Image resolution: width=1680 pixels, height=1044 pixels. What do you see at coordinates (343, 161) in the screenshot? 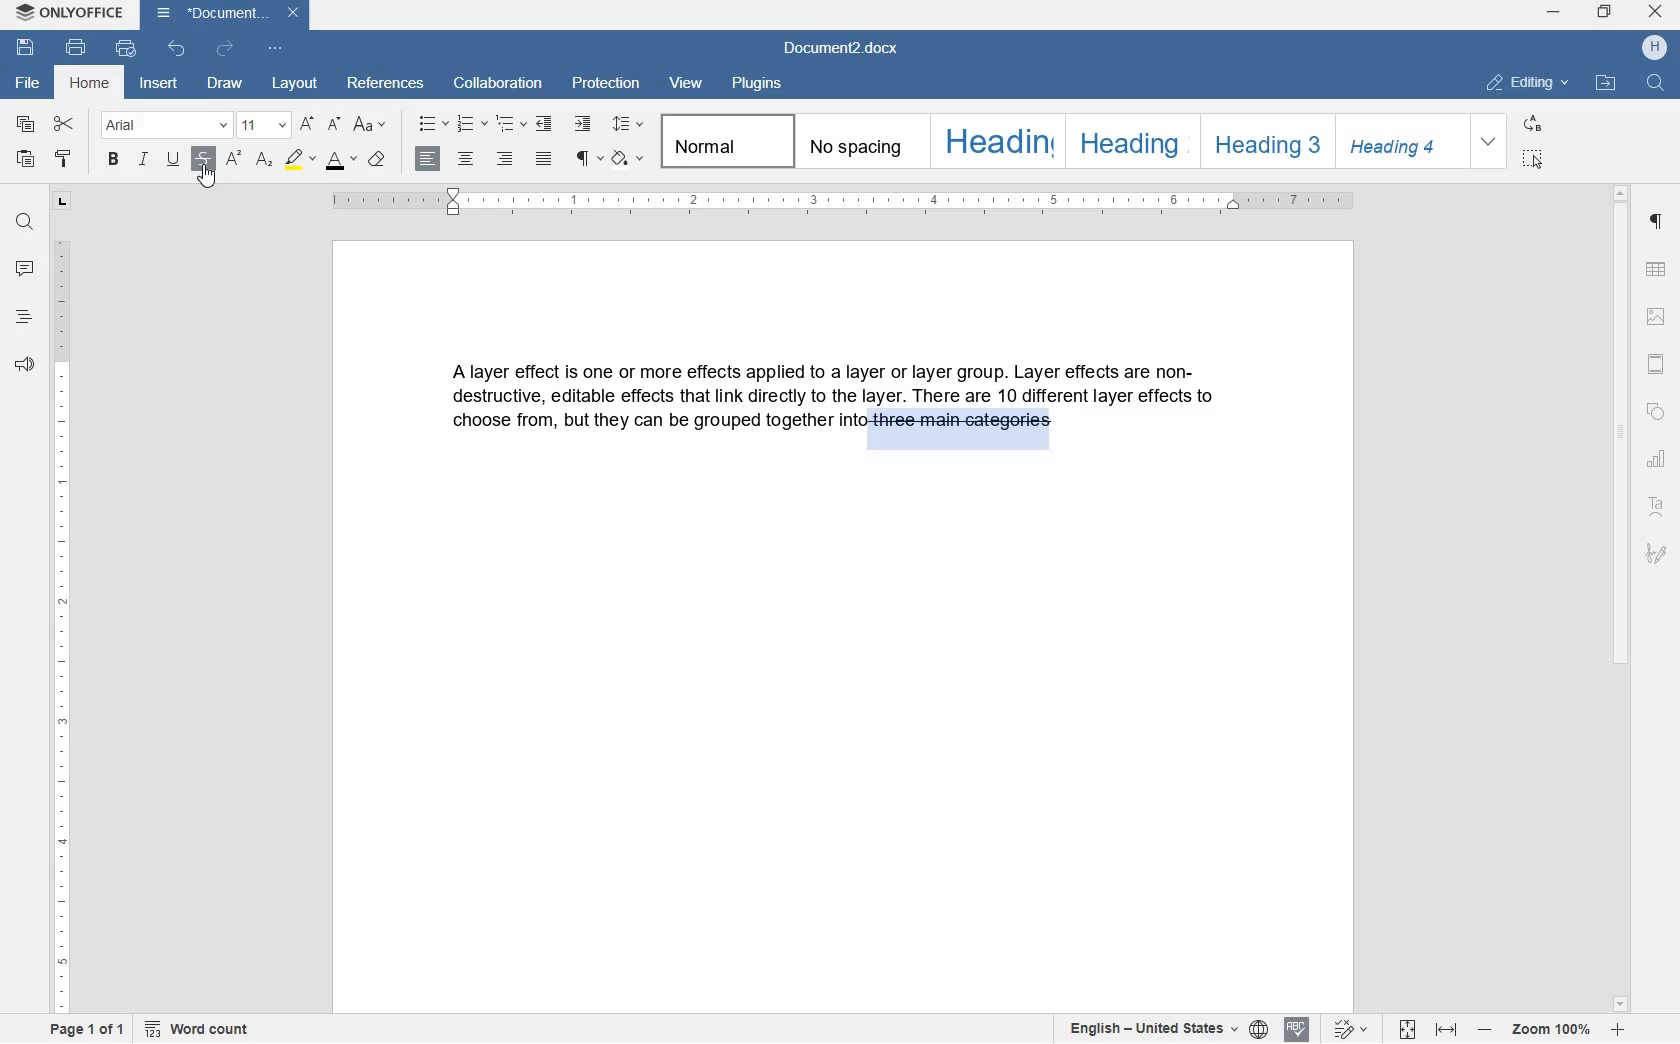
I see `font color ` at bounding box center [343, 161].